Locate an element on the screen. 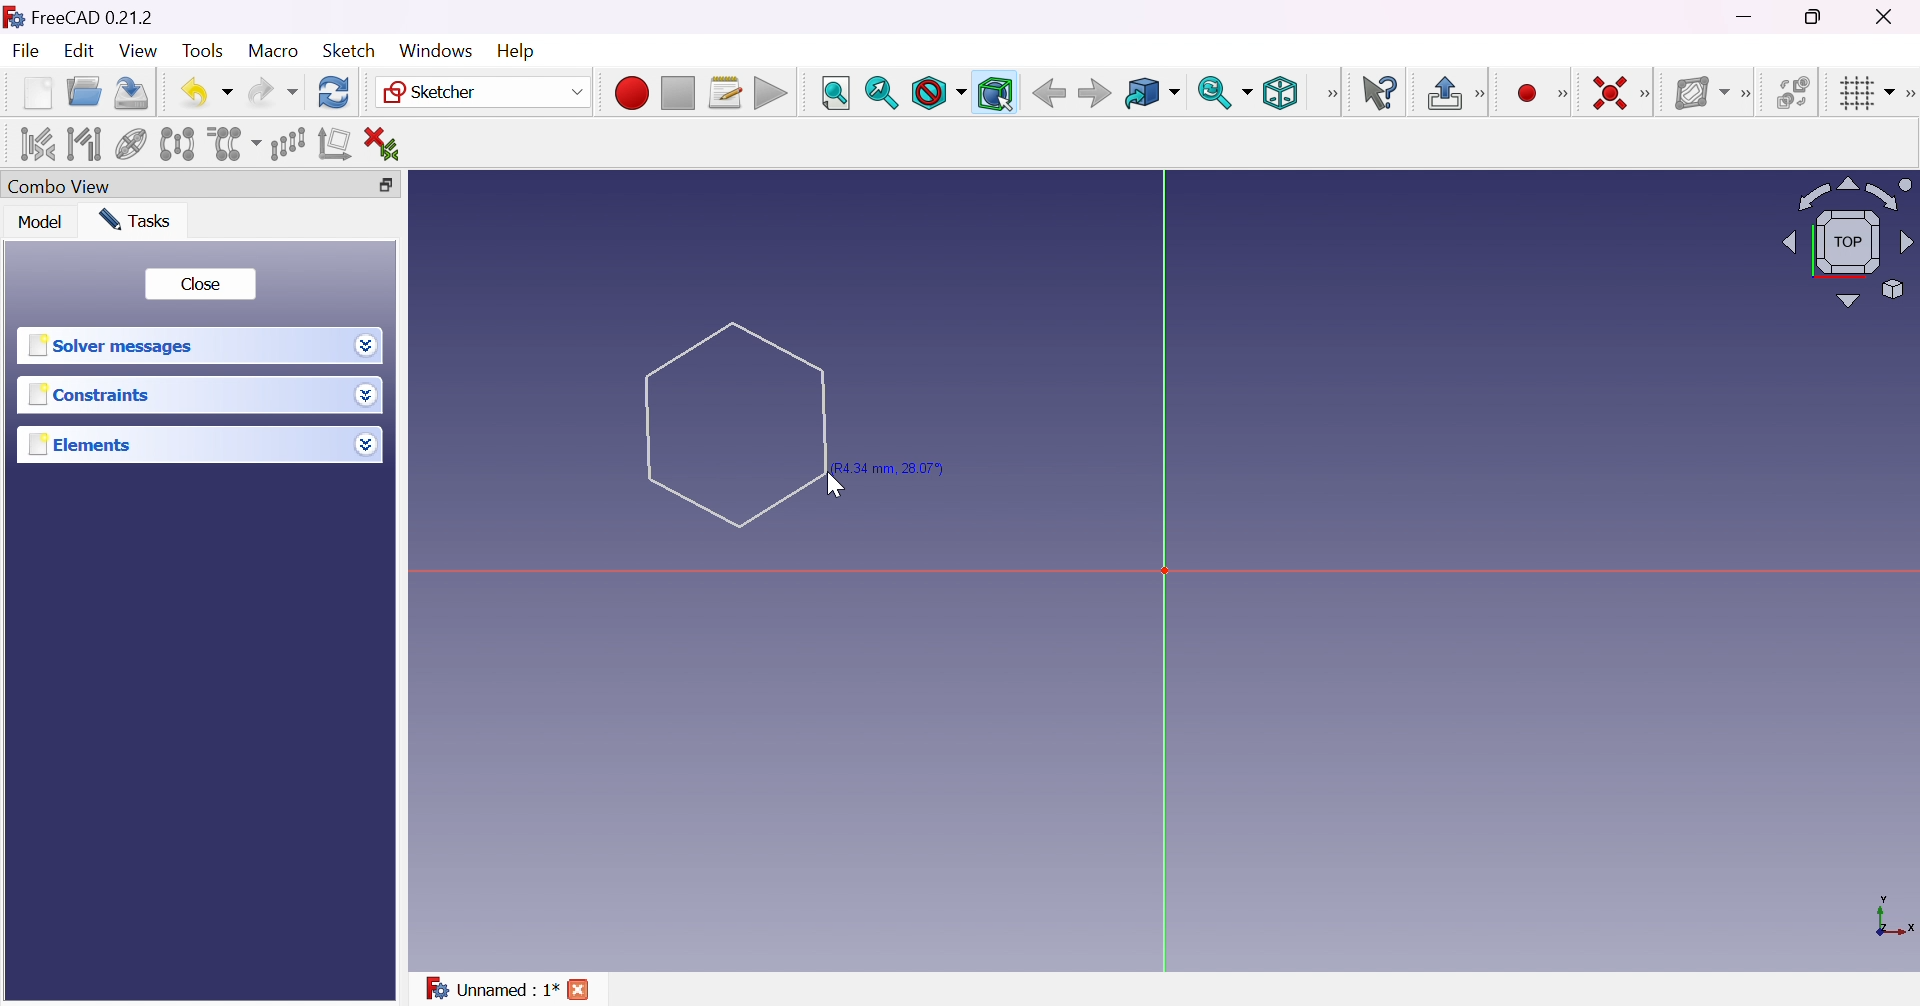  Select associated geometry is located at coordinates (84, 144).